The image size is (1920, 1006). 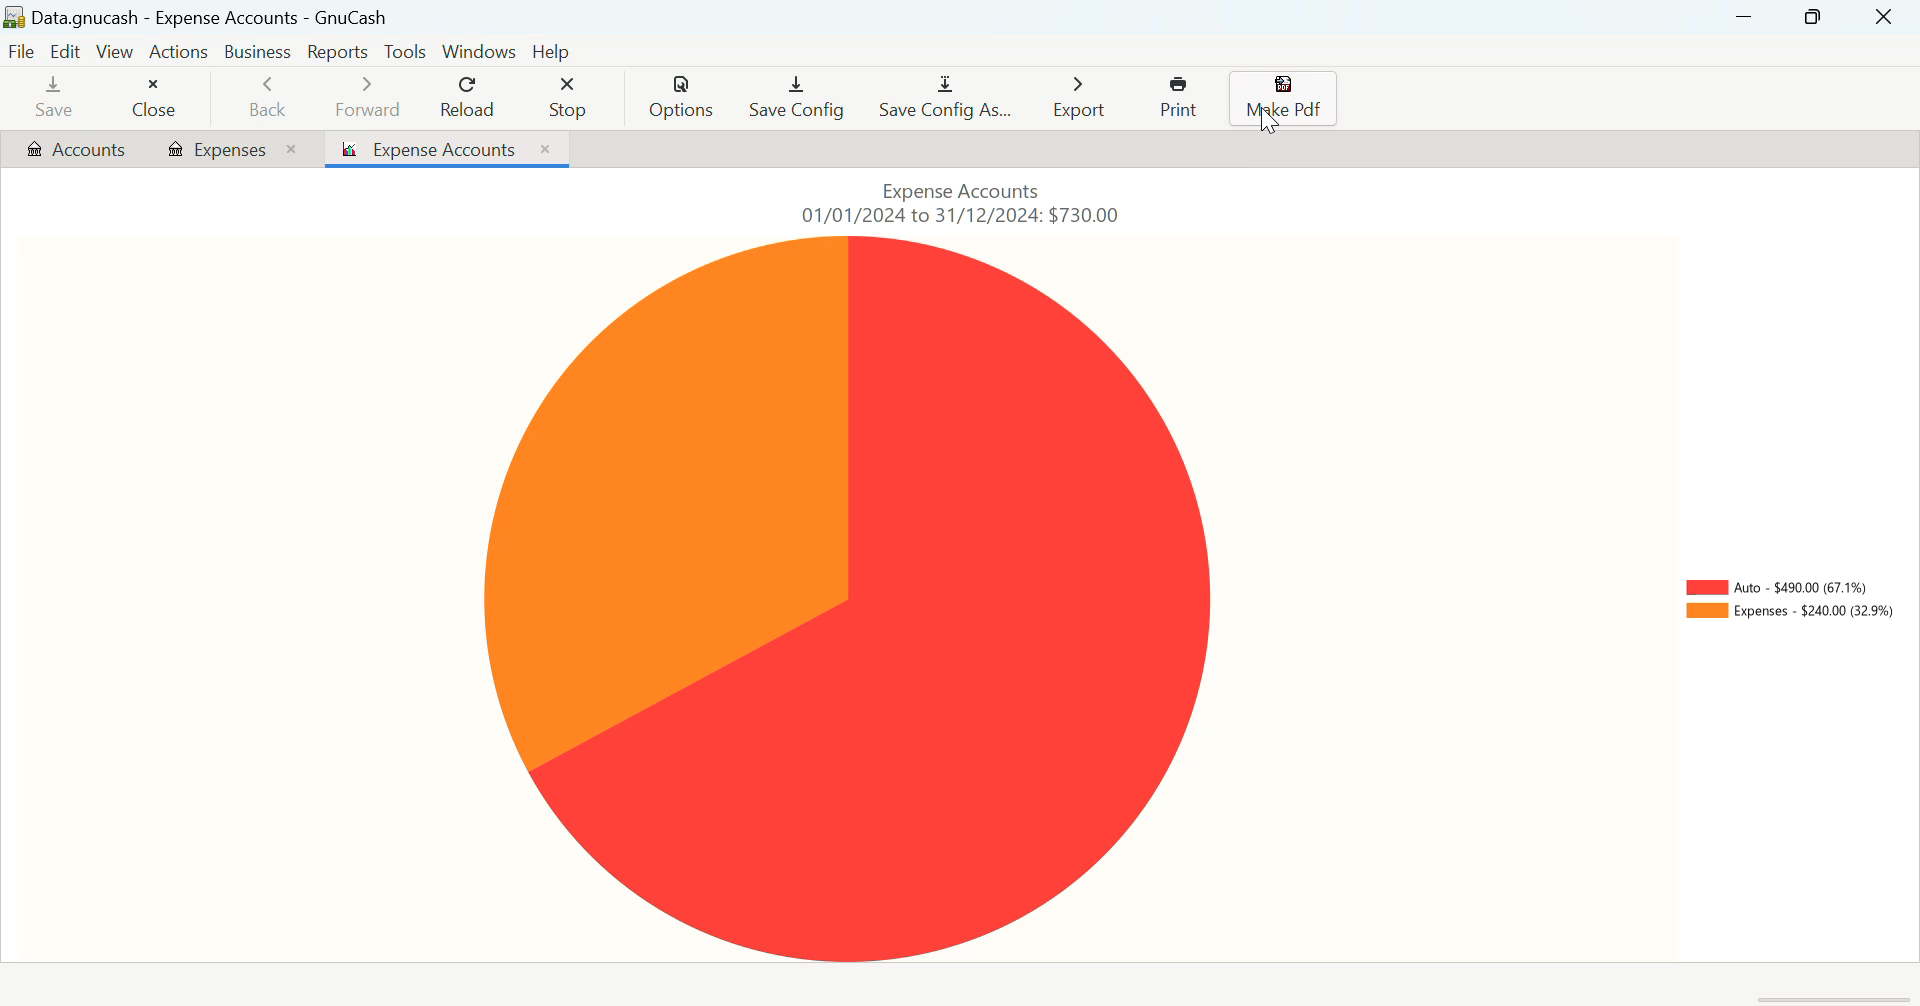 I want to click on Cursor on Make Pdf, so click(x=1270, y=125).